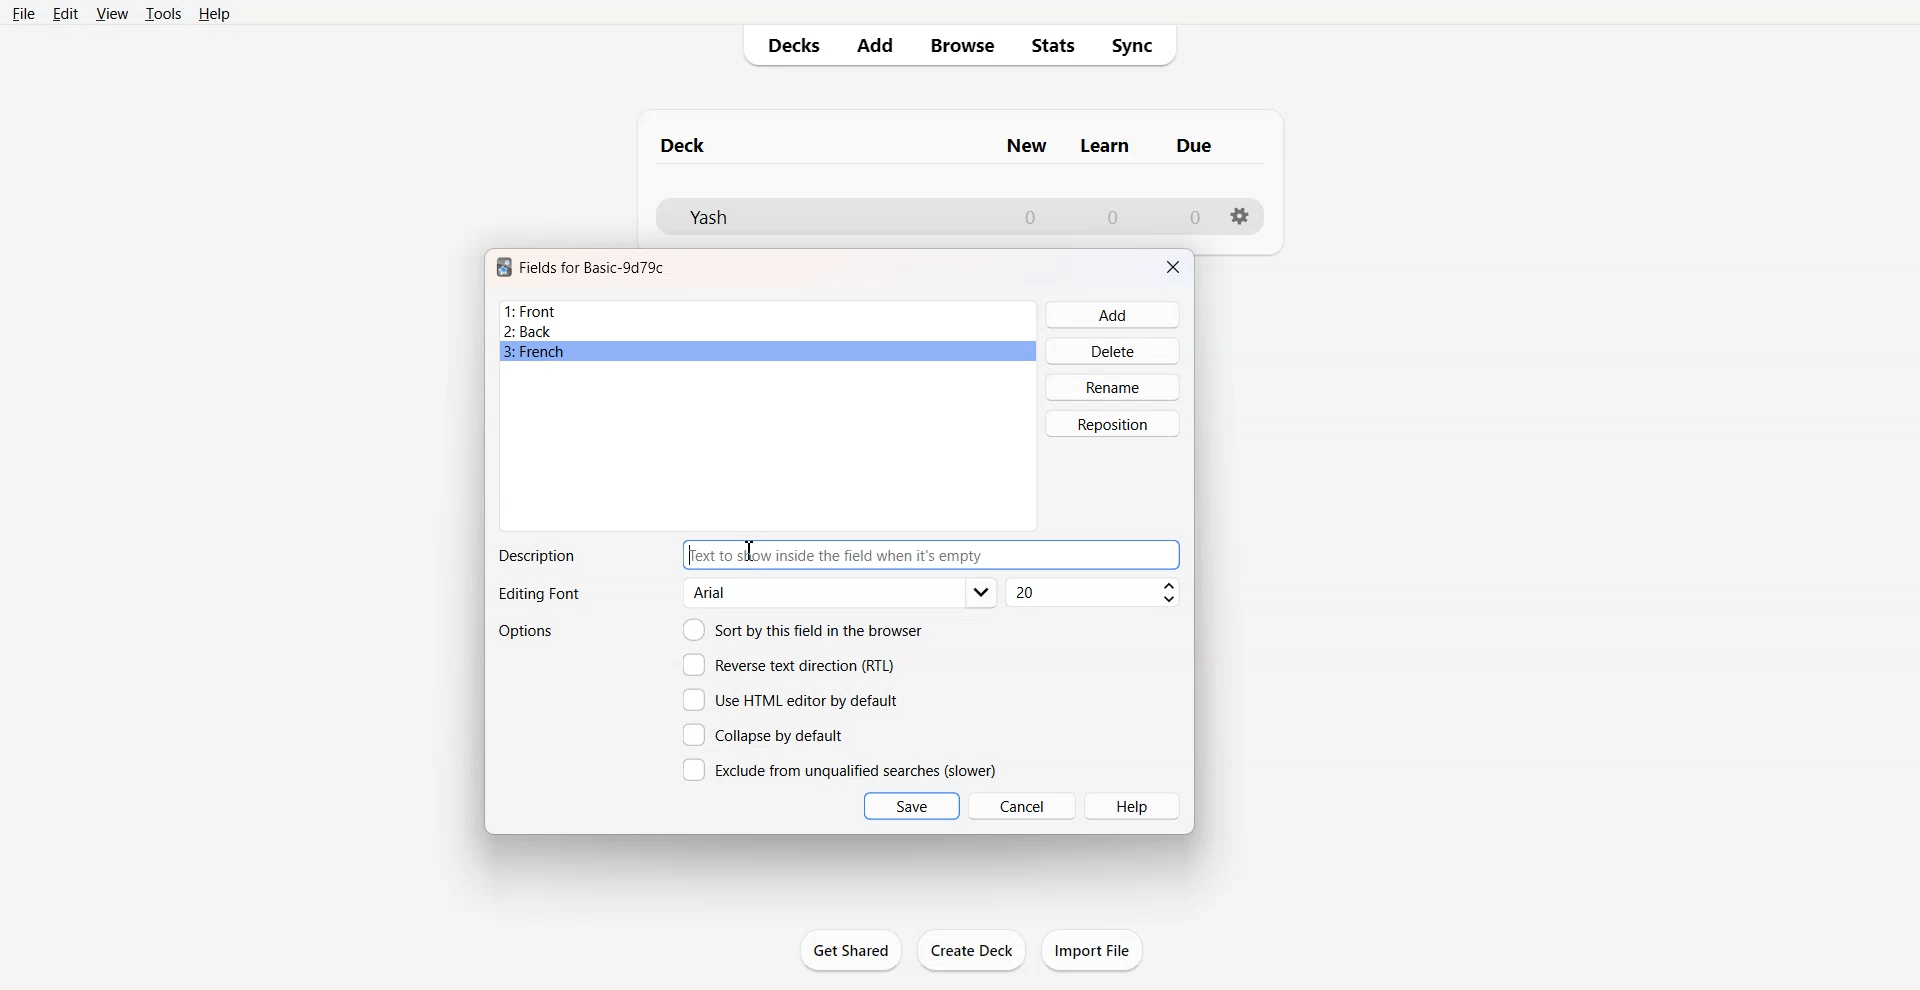  I want to click on Back, so click(767, 331).